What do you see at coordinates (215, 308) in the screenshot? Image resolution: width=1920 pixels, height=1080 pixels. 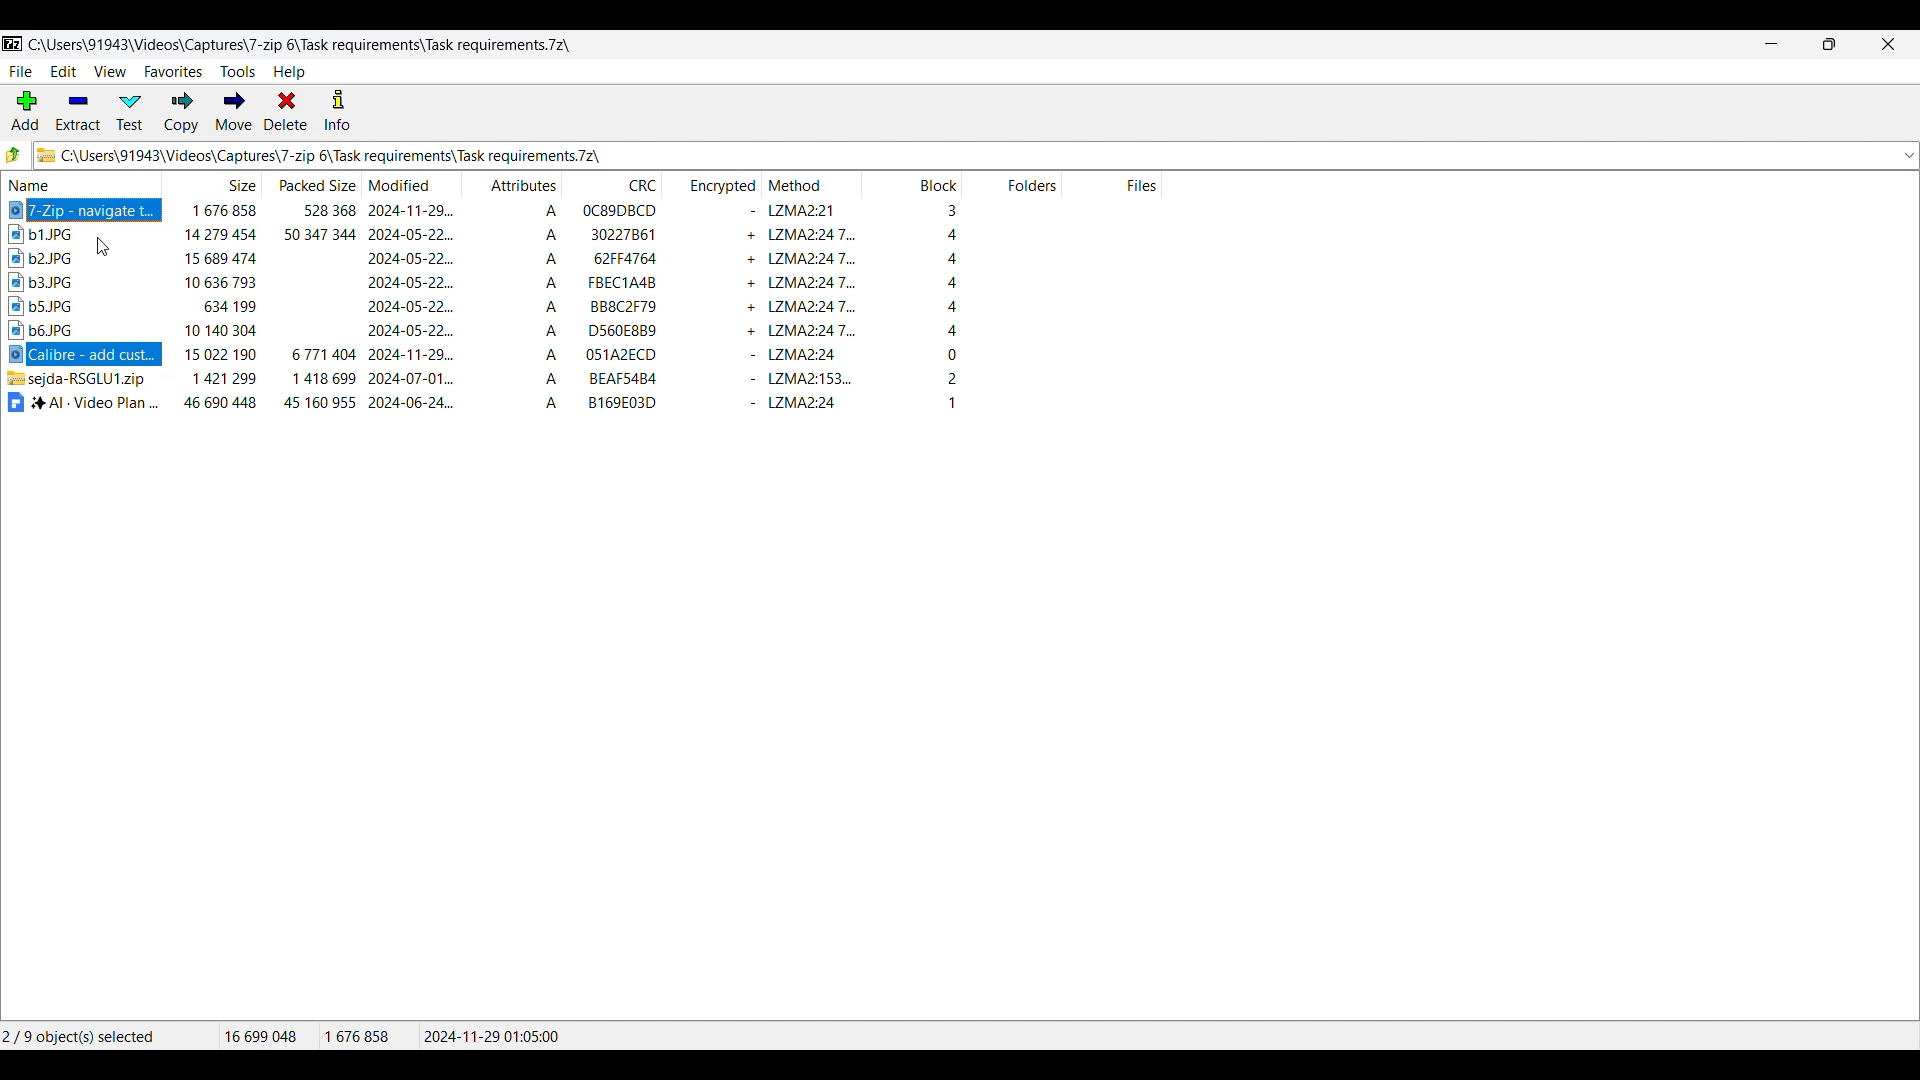 I see `size` at bounding box center [215, 308].